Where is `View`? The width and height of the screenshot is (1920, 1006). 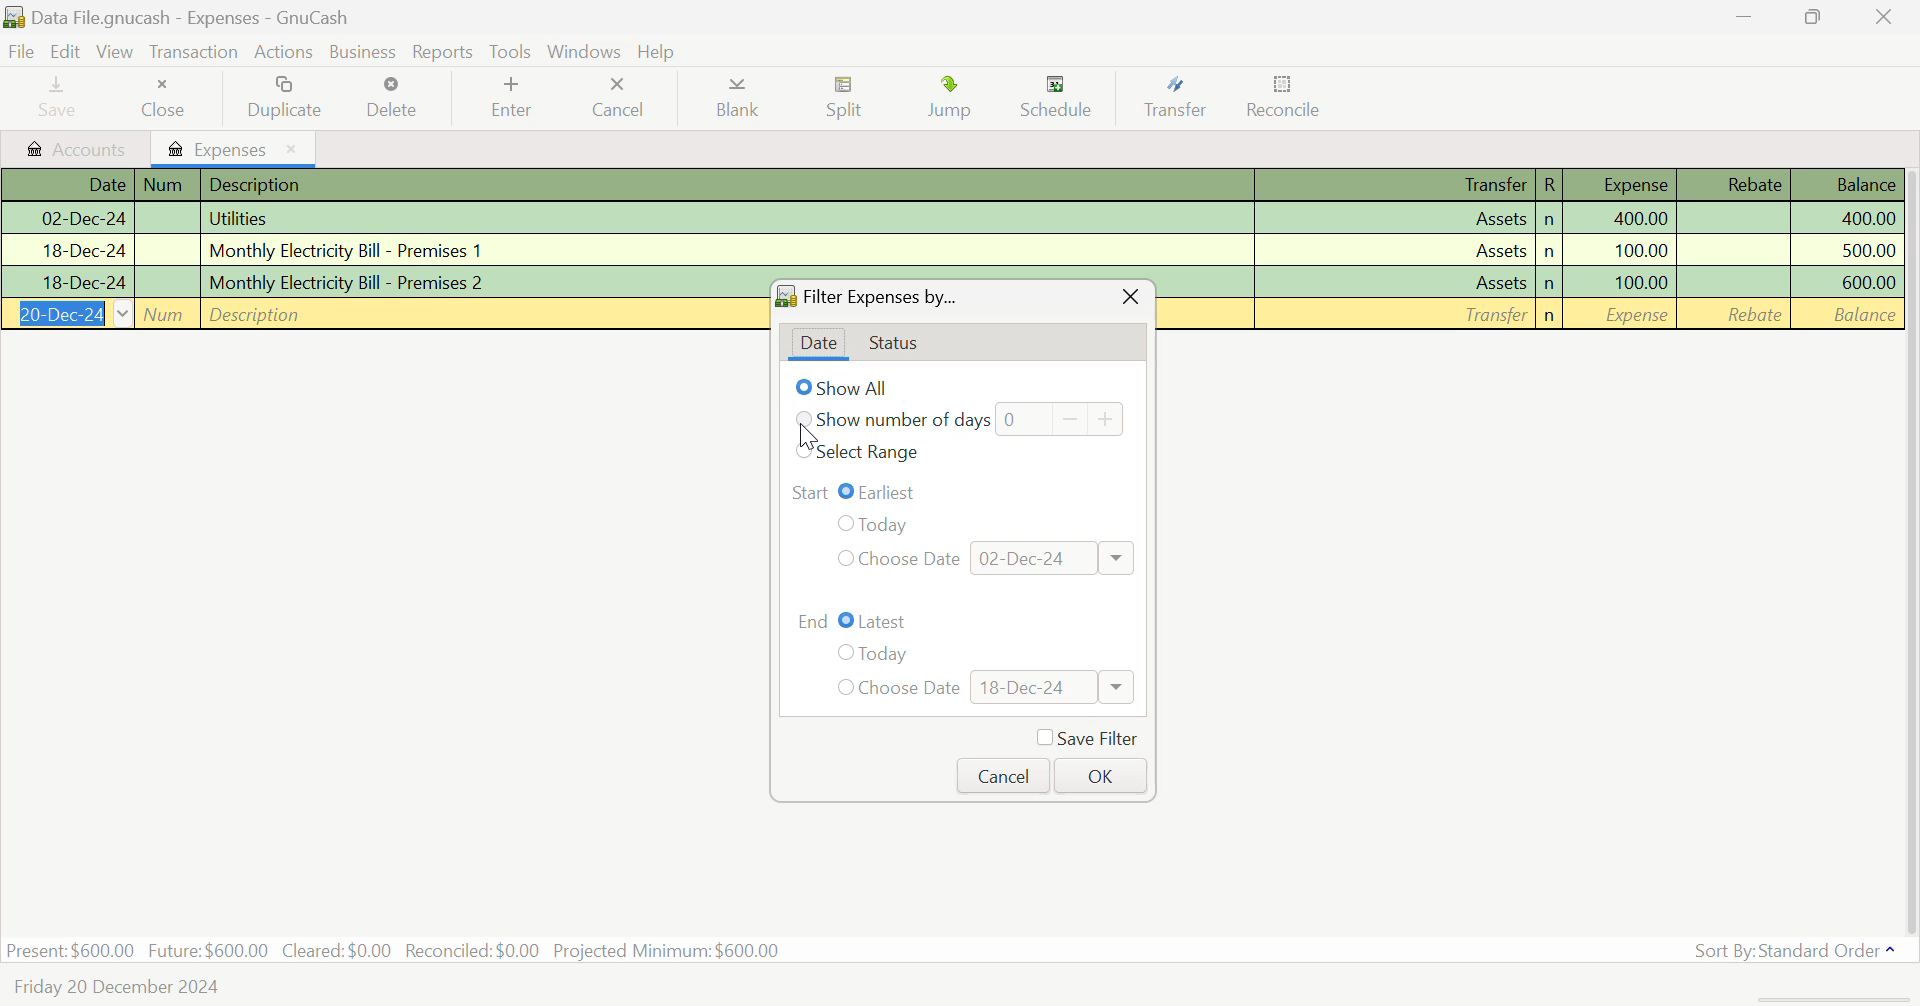 View is located at coordinates (115, 53).